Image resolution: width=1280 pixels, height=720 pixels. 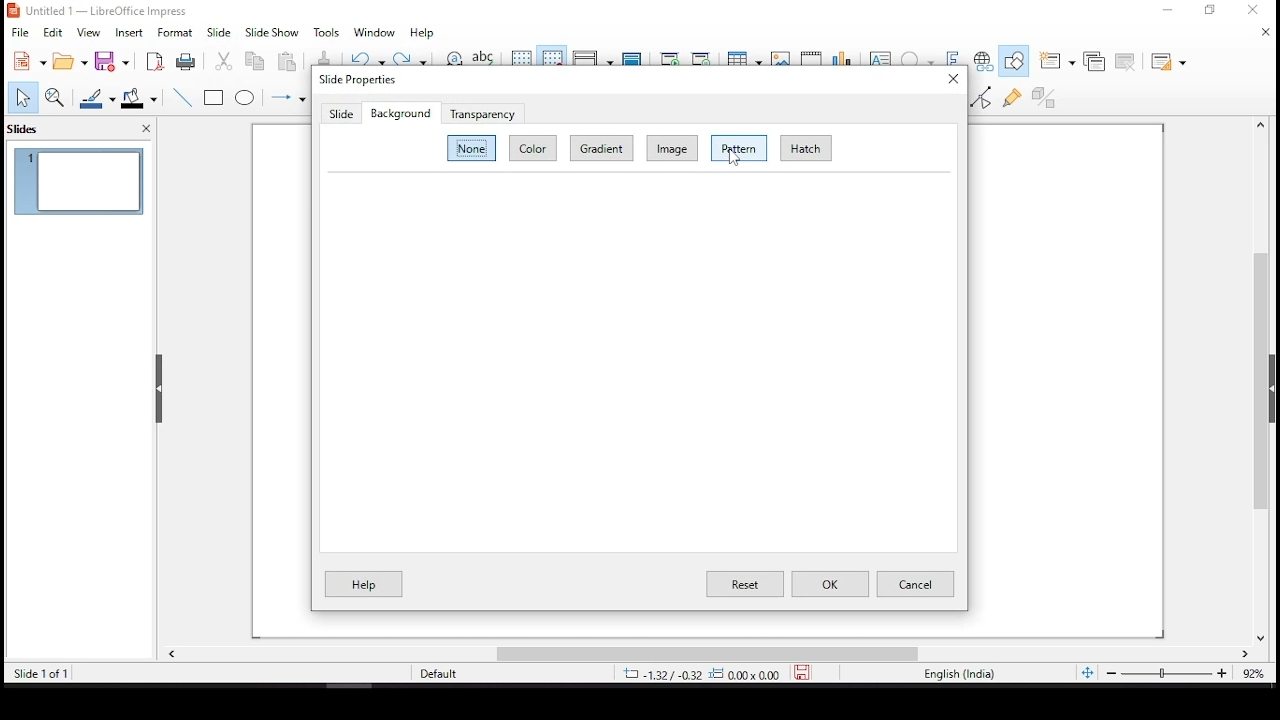 I want to click on close window, so click(x=951, y=79).